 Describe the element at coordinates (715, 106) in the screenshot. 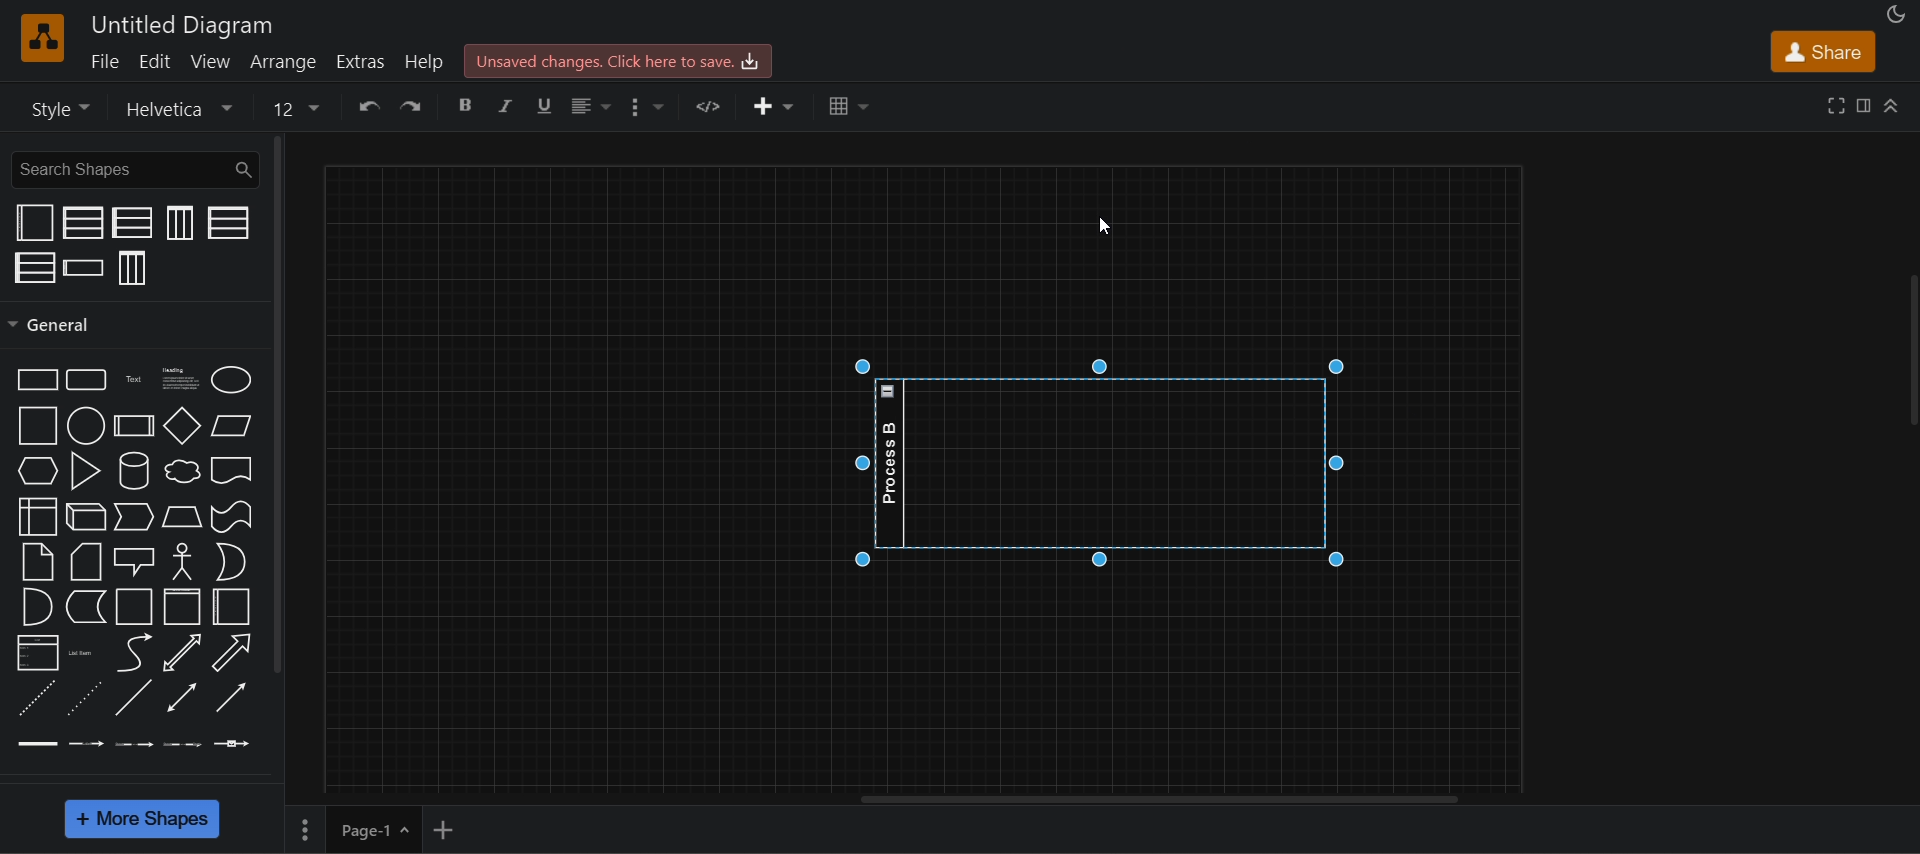

I see `url` at that location.